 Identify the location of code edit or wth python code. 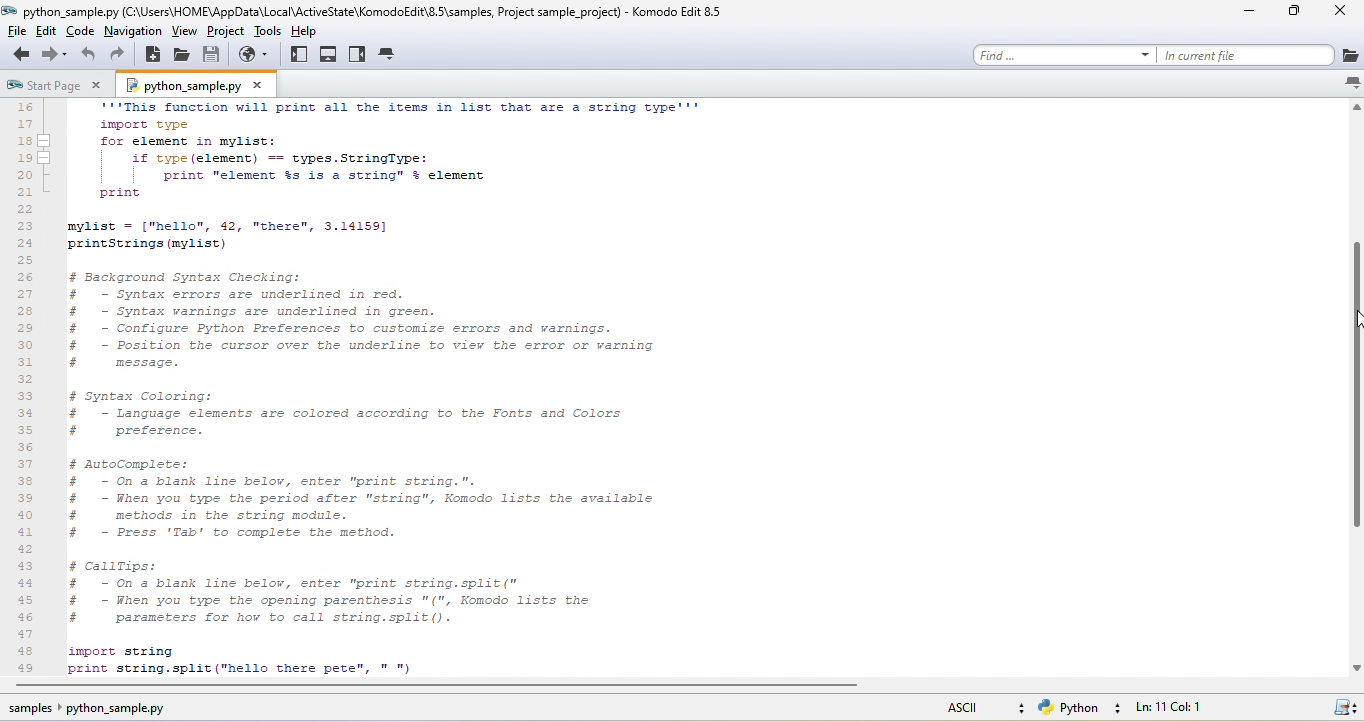
(454, 390).